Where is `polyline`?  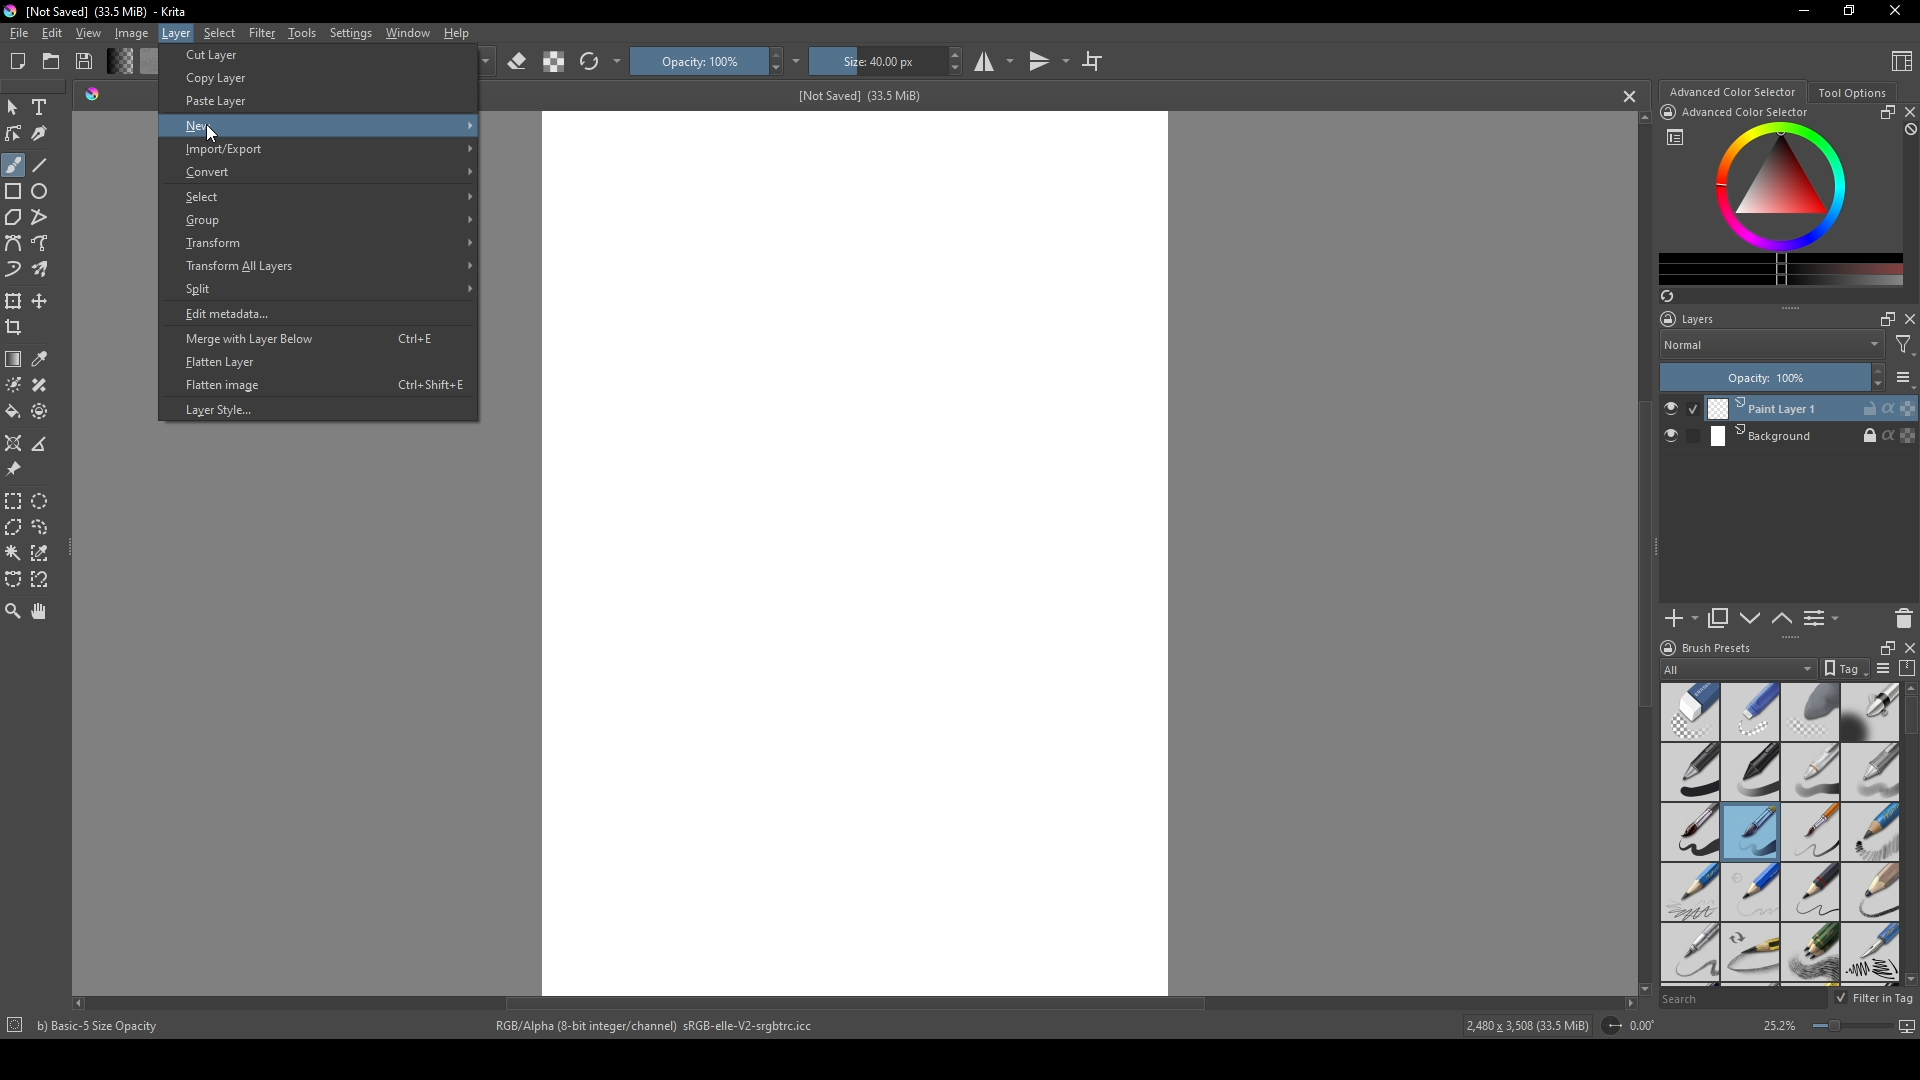
polyline is located at coordinates (42, 217).